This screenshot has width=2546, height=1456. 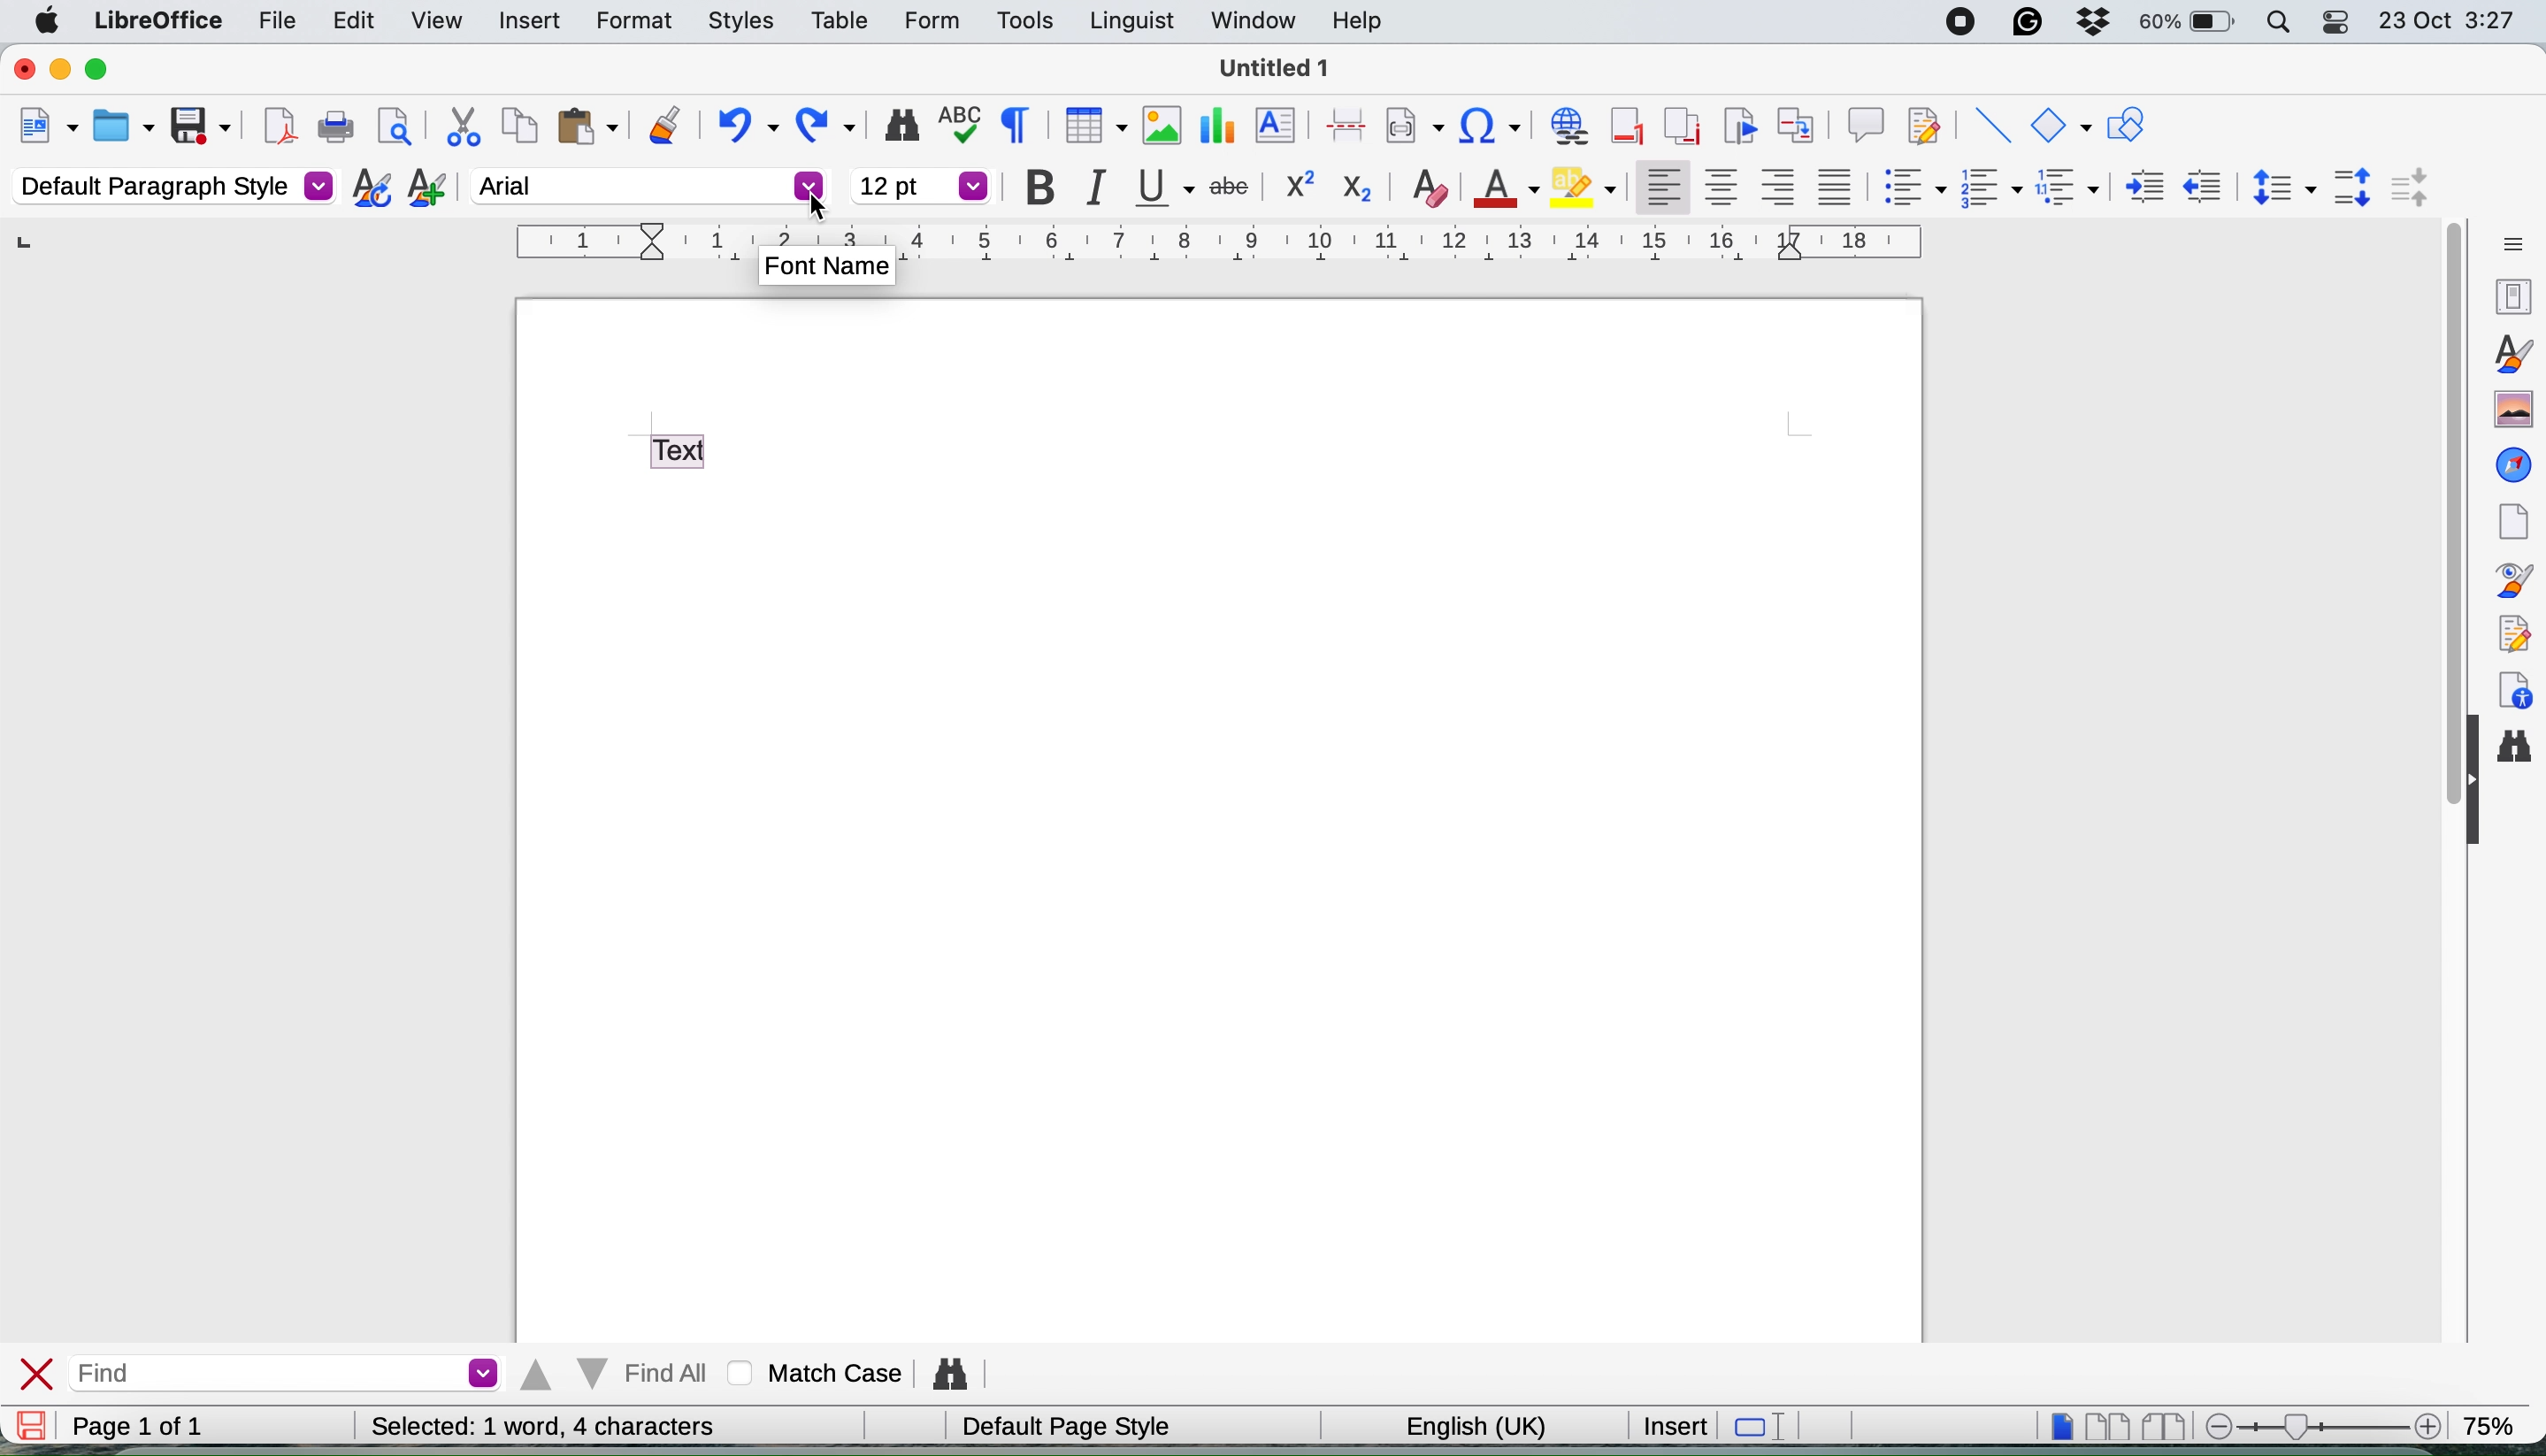 I want to click on strikethrough, so click(x=1231, y=188).